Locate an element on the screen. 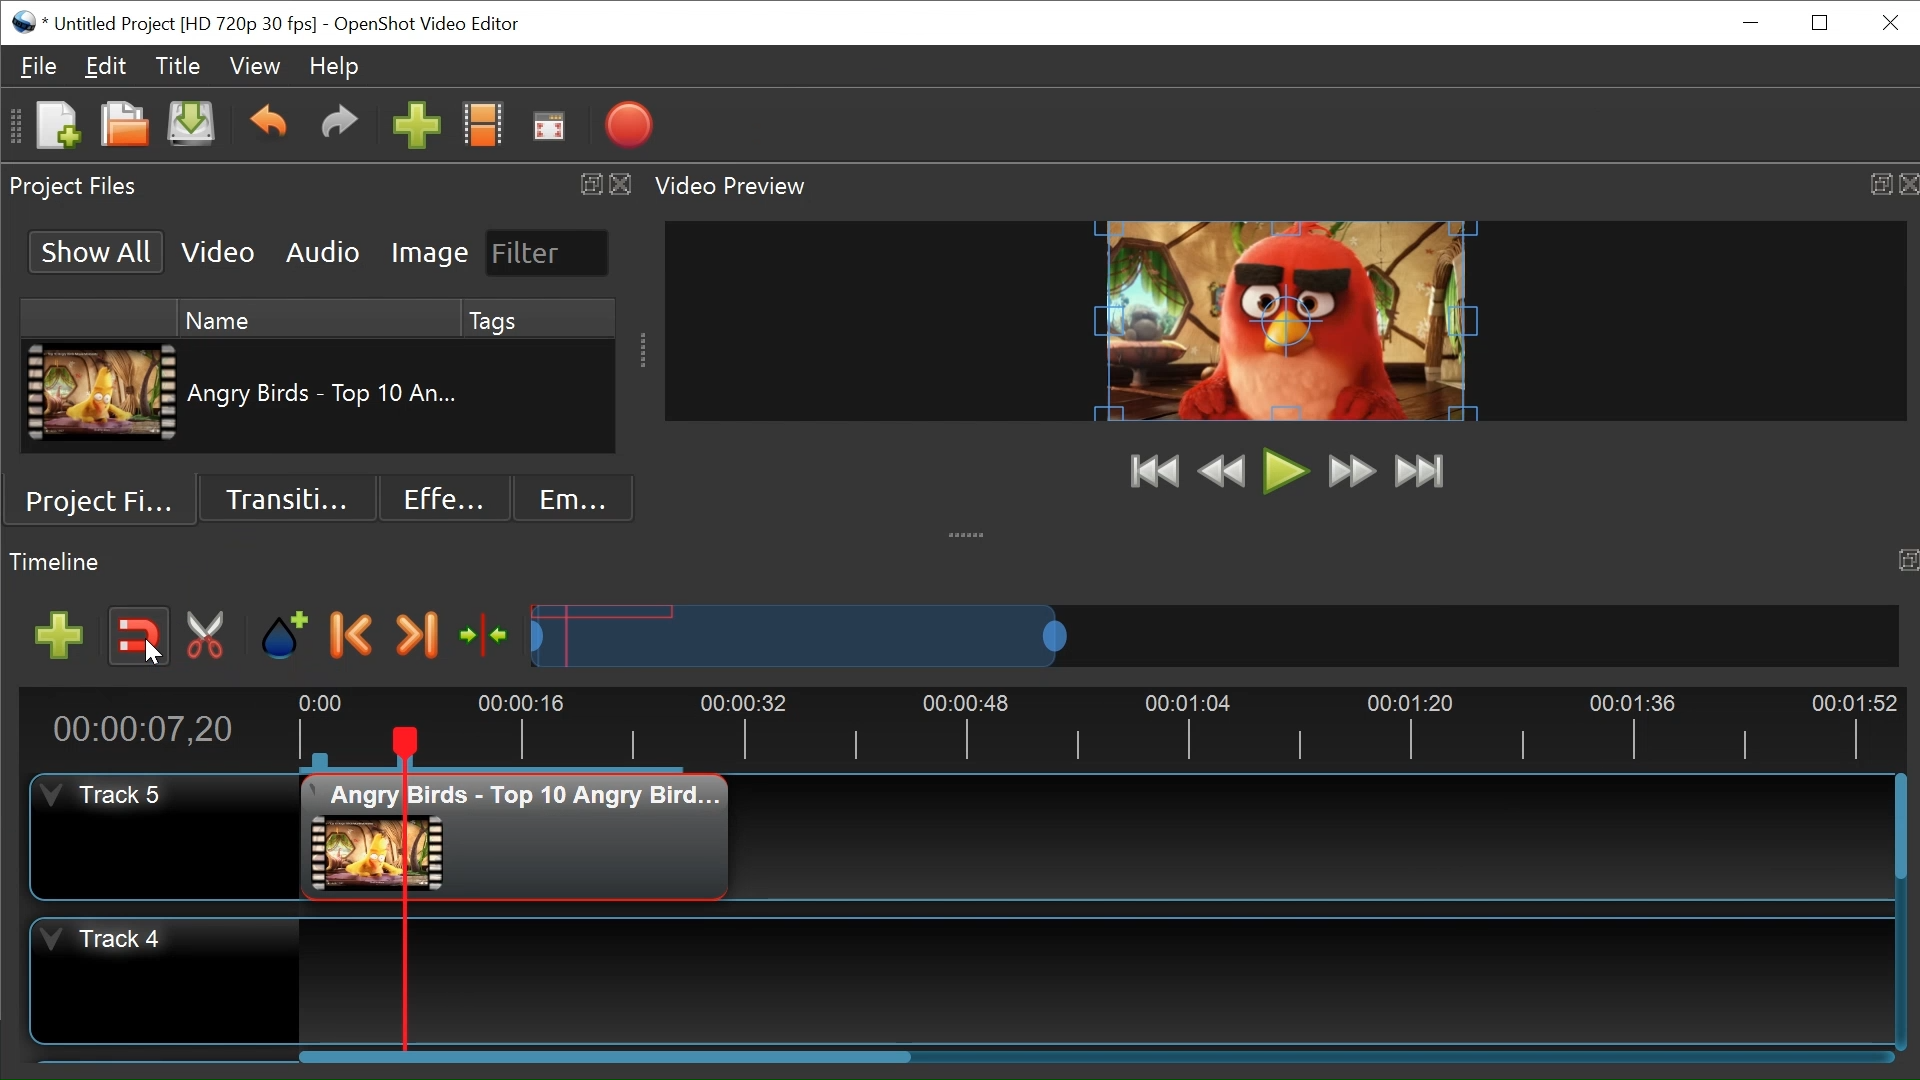 This screenshot has width=1920, height=1080. Export Video is located at coordinates (632, 125).